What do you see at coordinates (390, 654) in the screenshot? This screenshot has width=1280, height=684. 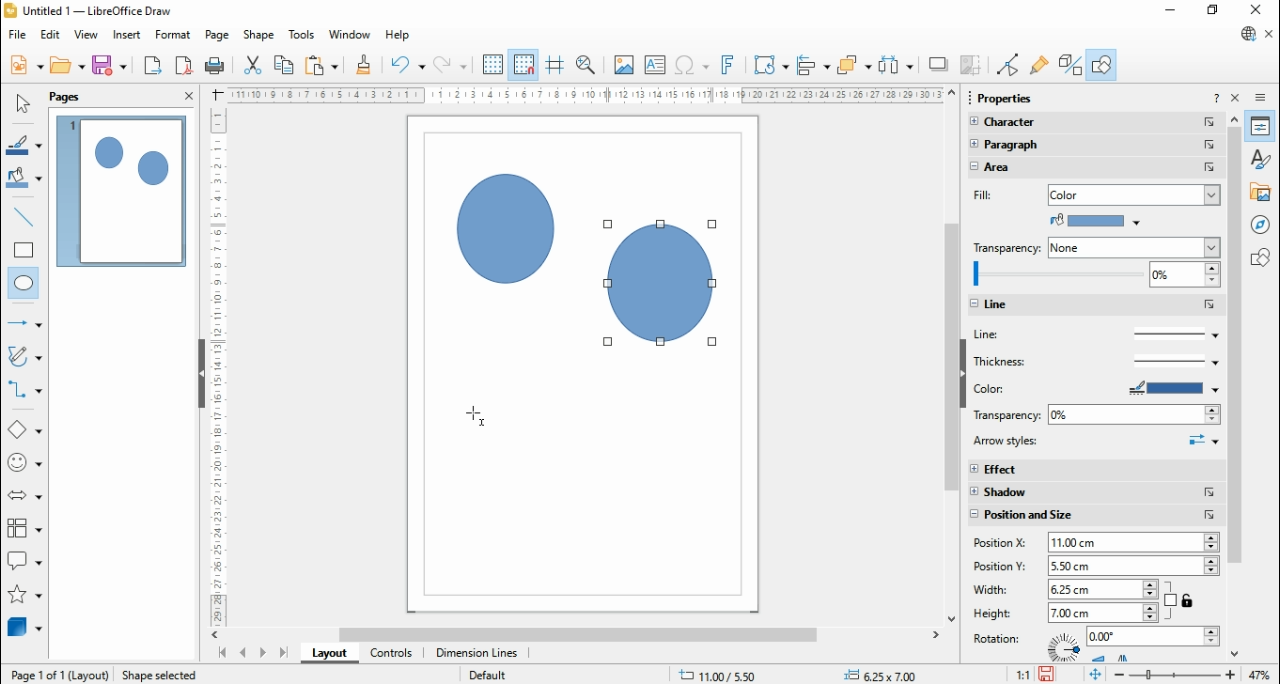 I see `controls` at bounding box center [390, 654].